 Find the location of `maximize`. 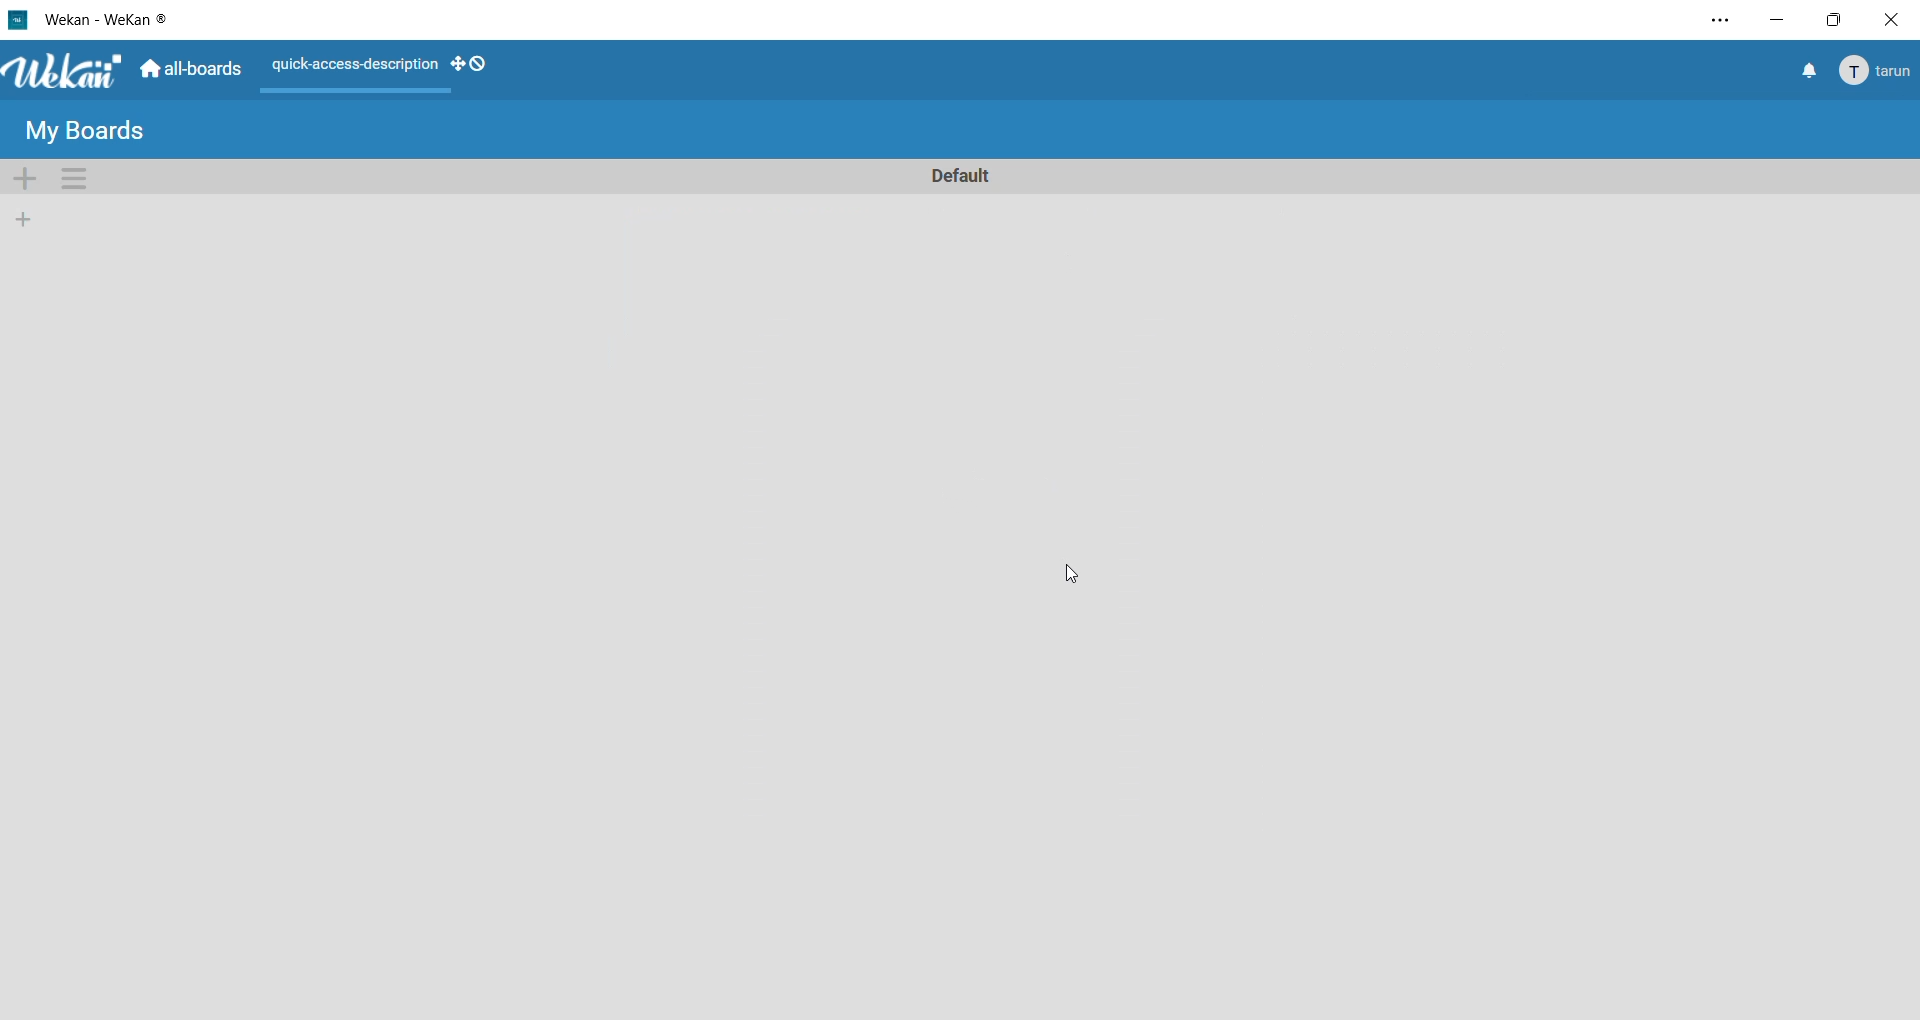

maximize is located at coordinates (1830, 23).